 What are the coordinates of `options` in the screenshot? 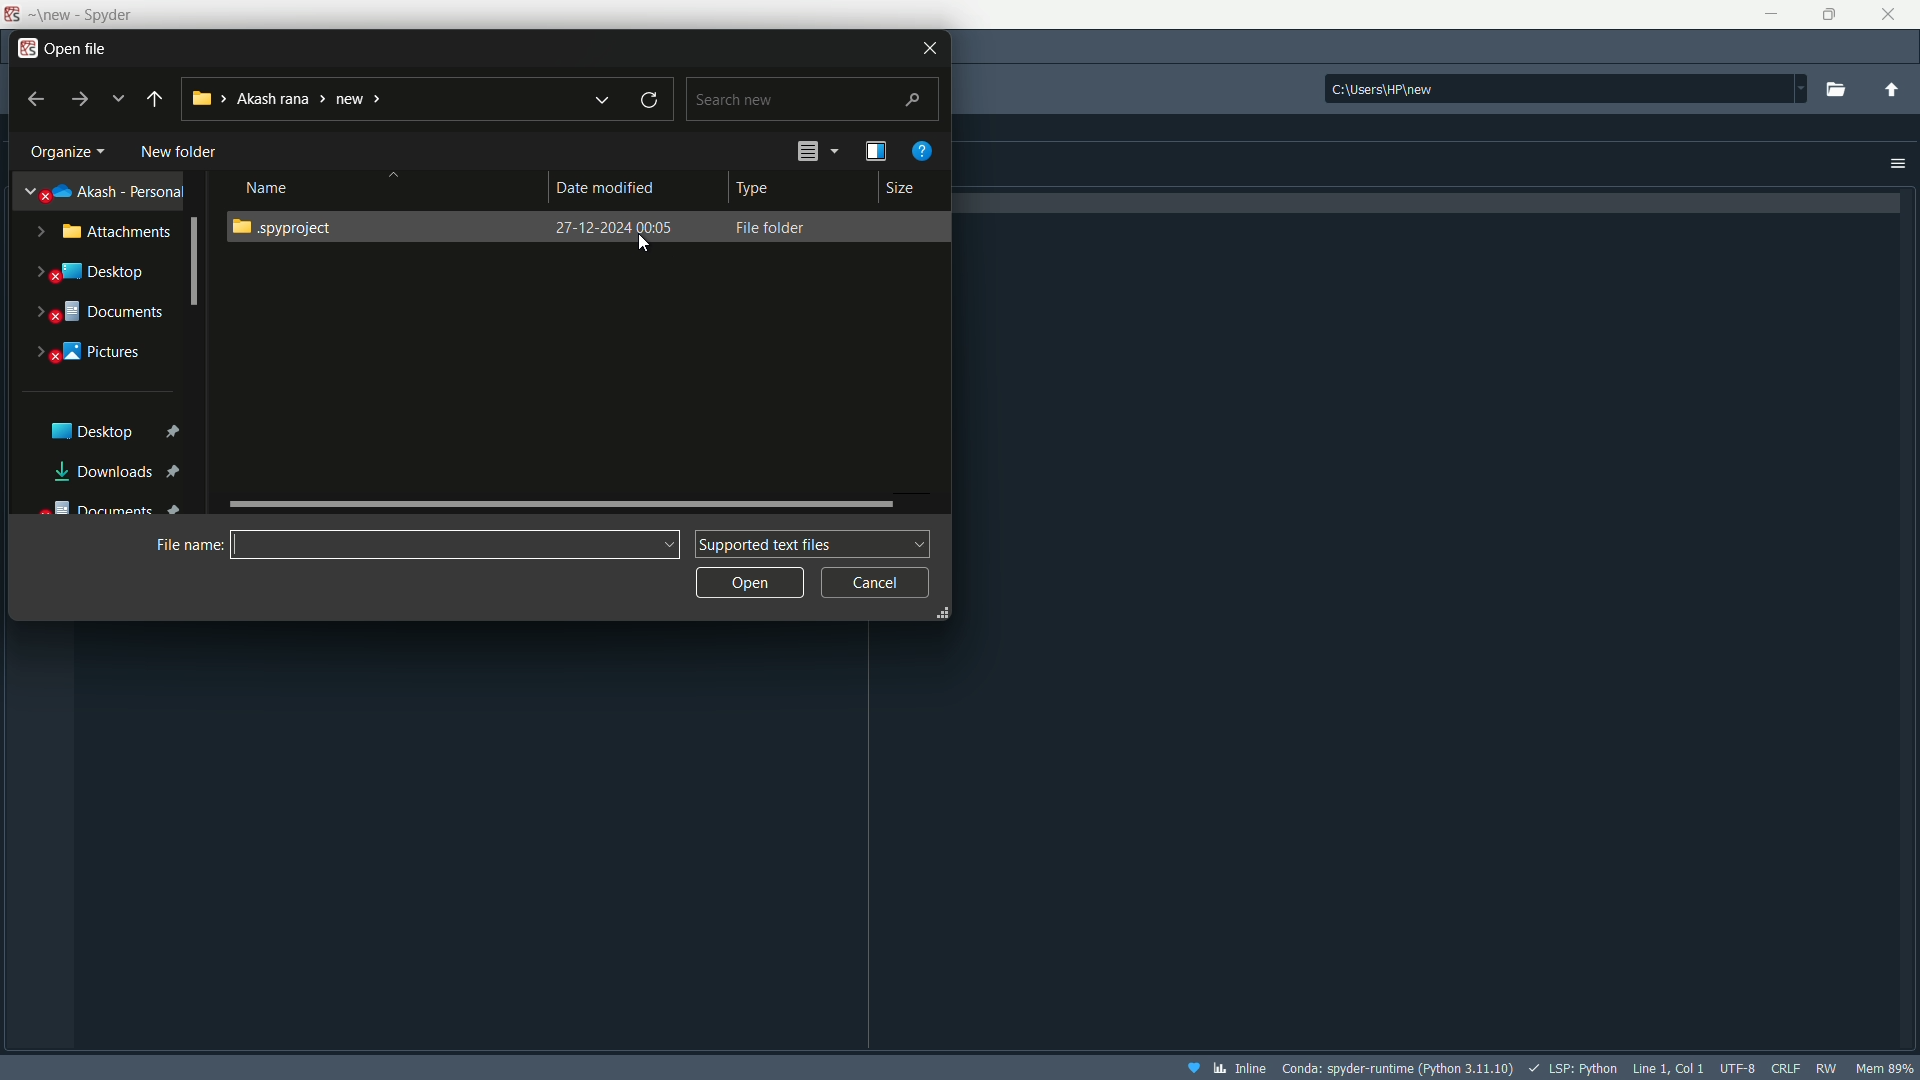 It's located at (1891, 162).